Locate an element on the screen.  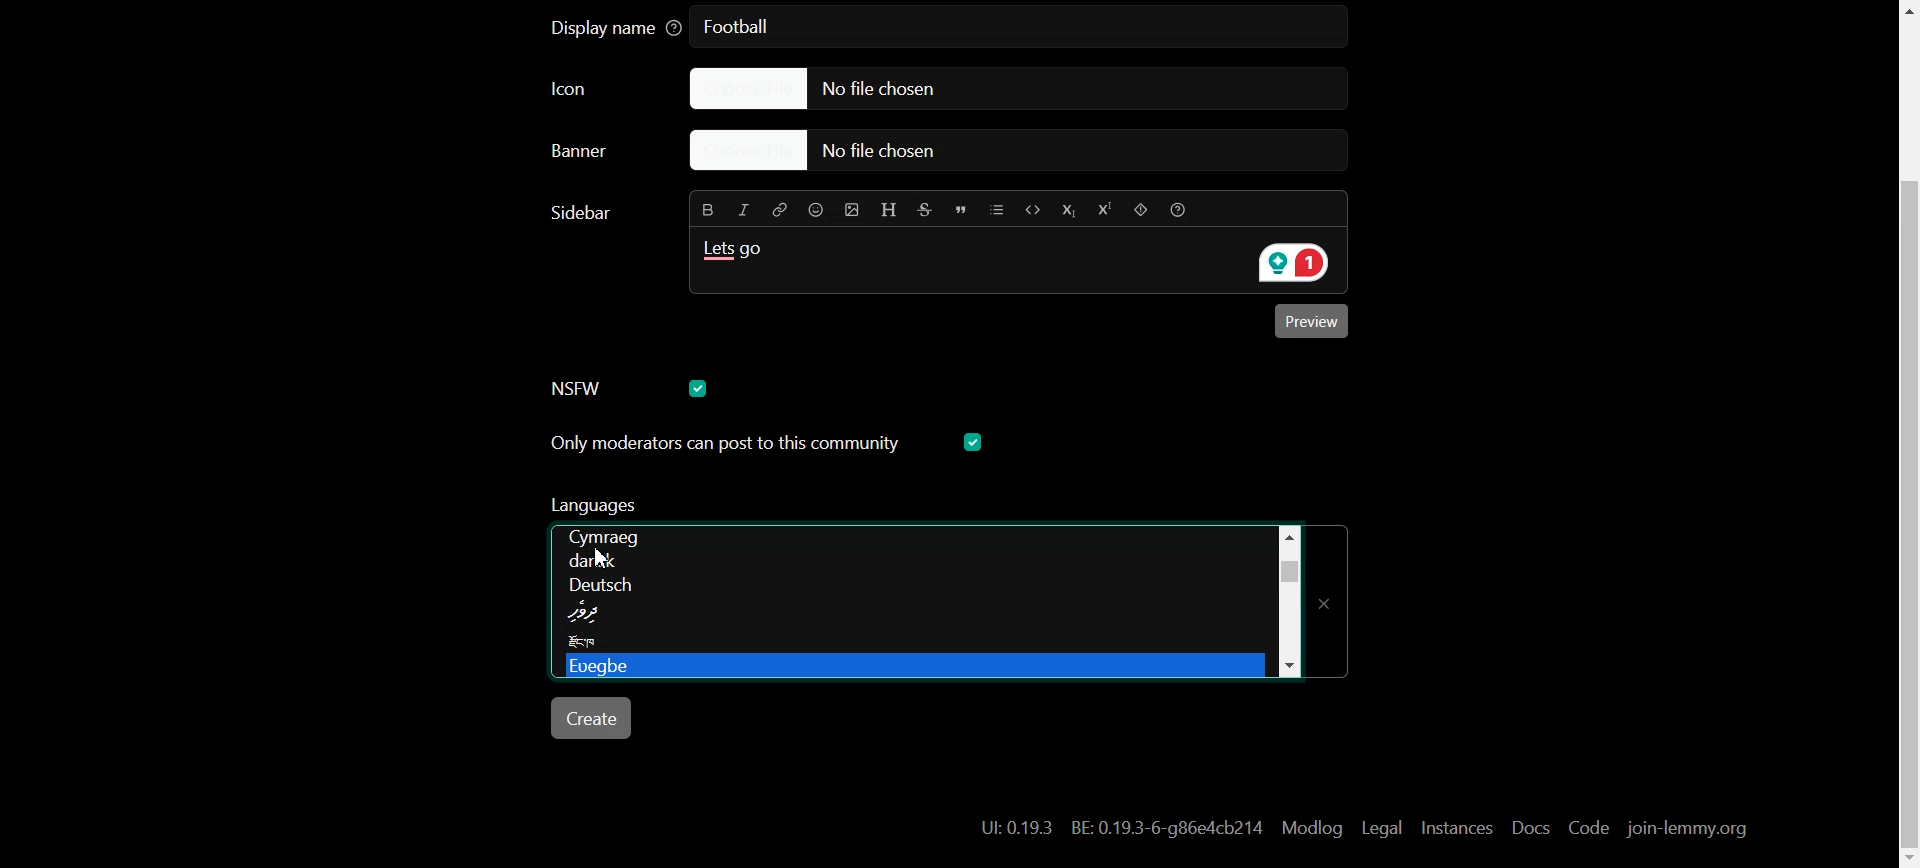
Icon  is located at coordinates (591, 90).